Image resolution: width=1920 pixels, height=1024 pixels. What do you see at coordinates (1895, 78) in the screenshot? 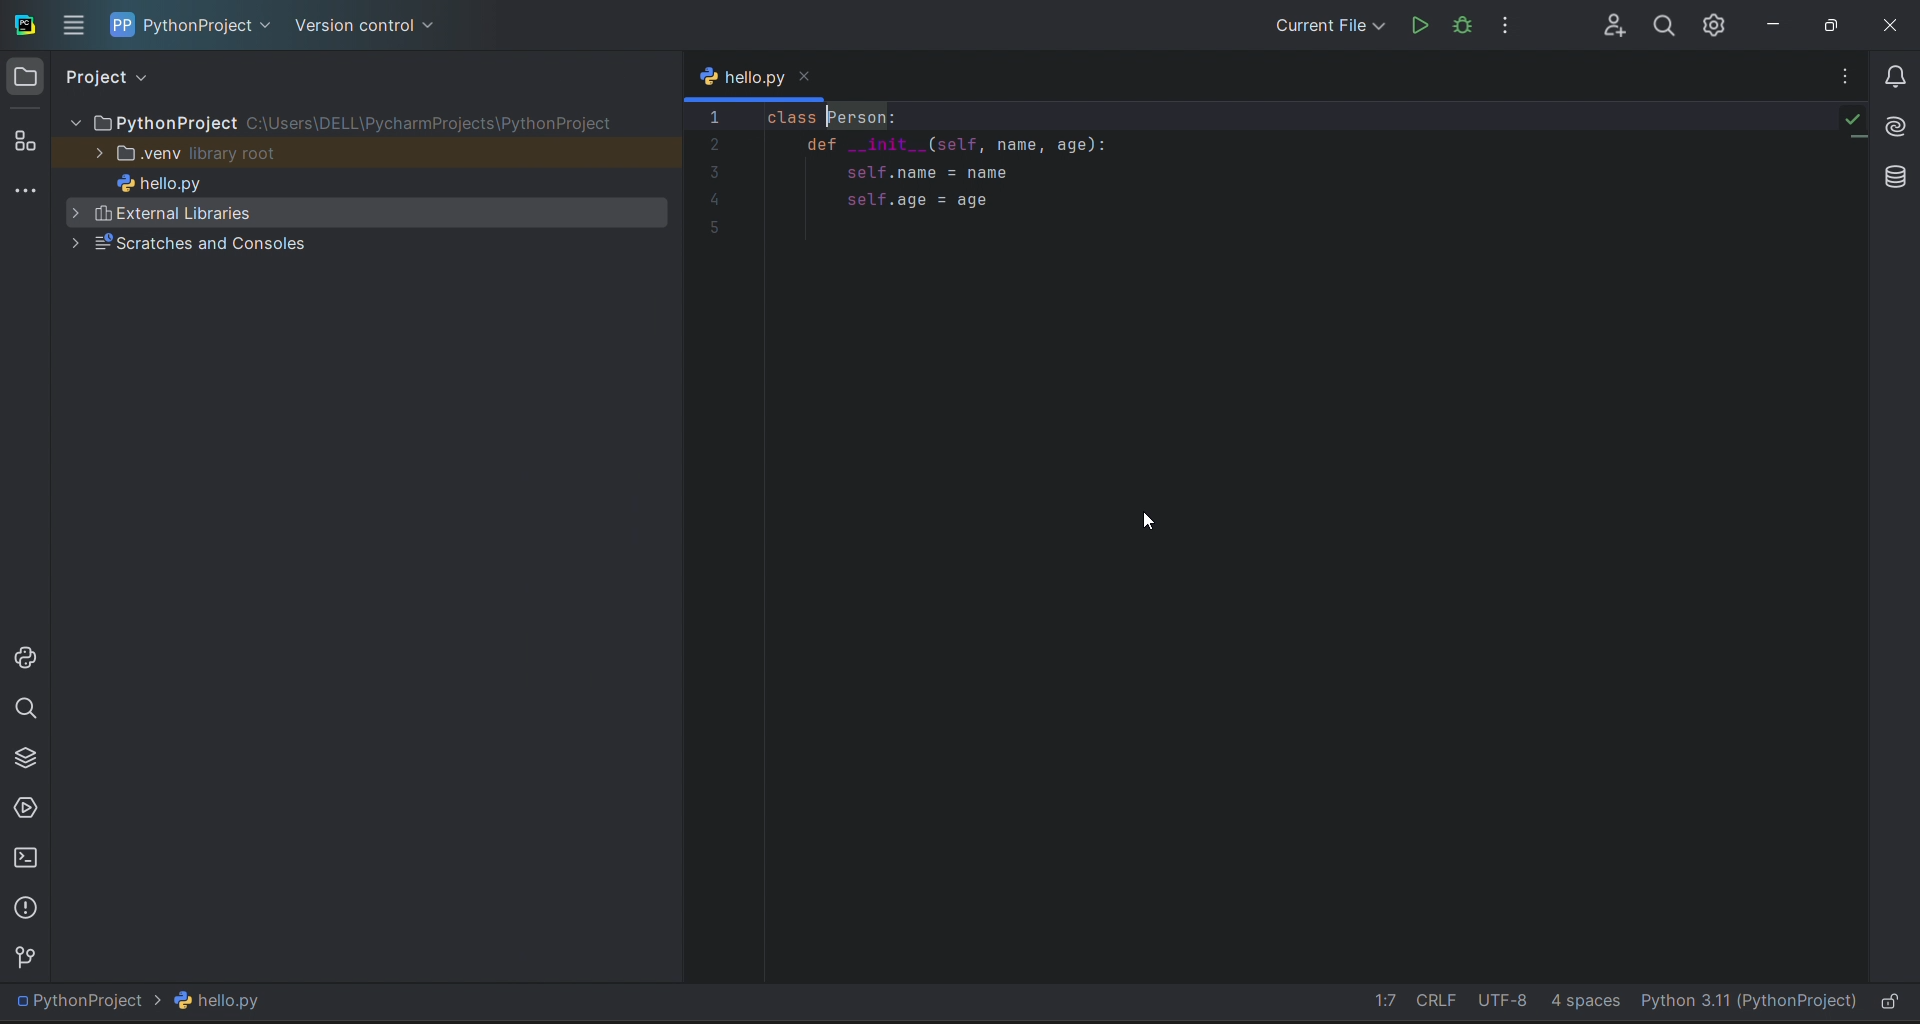
I see `notifications` at bounding box center [1895, 78].